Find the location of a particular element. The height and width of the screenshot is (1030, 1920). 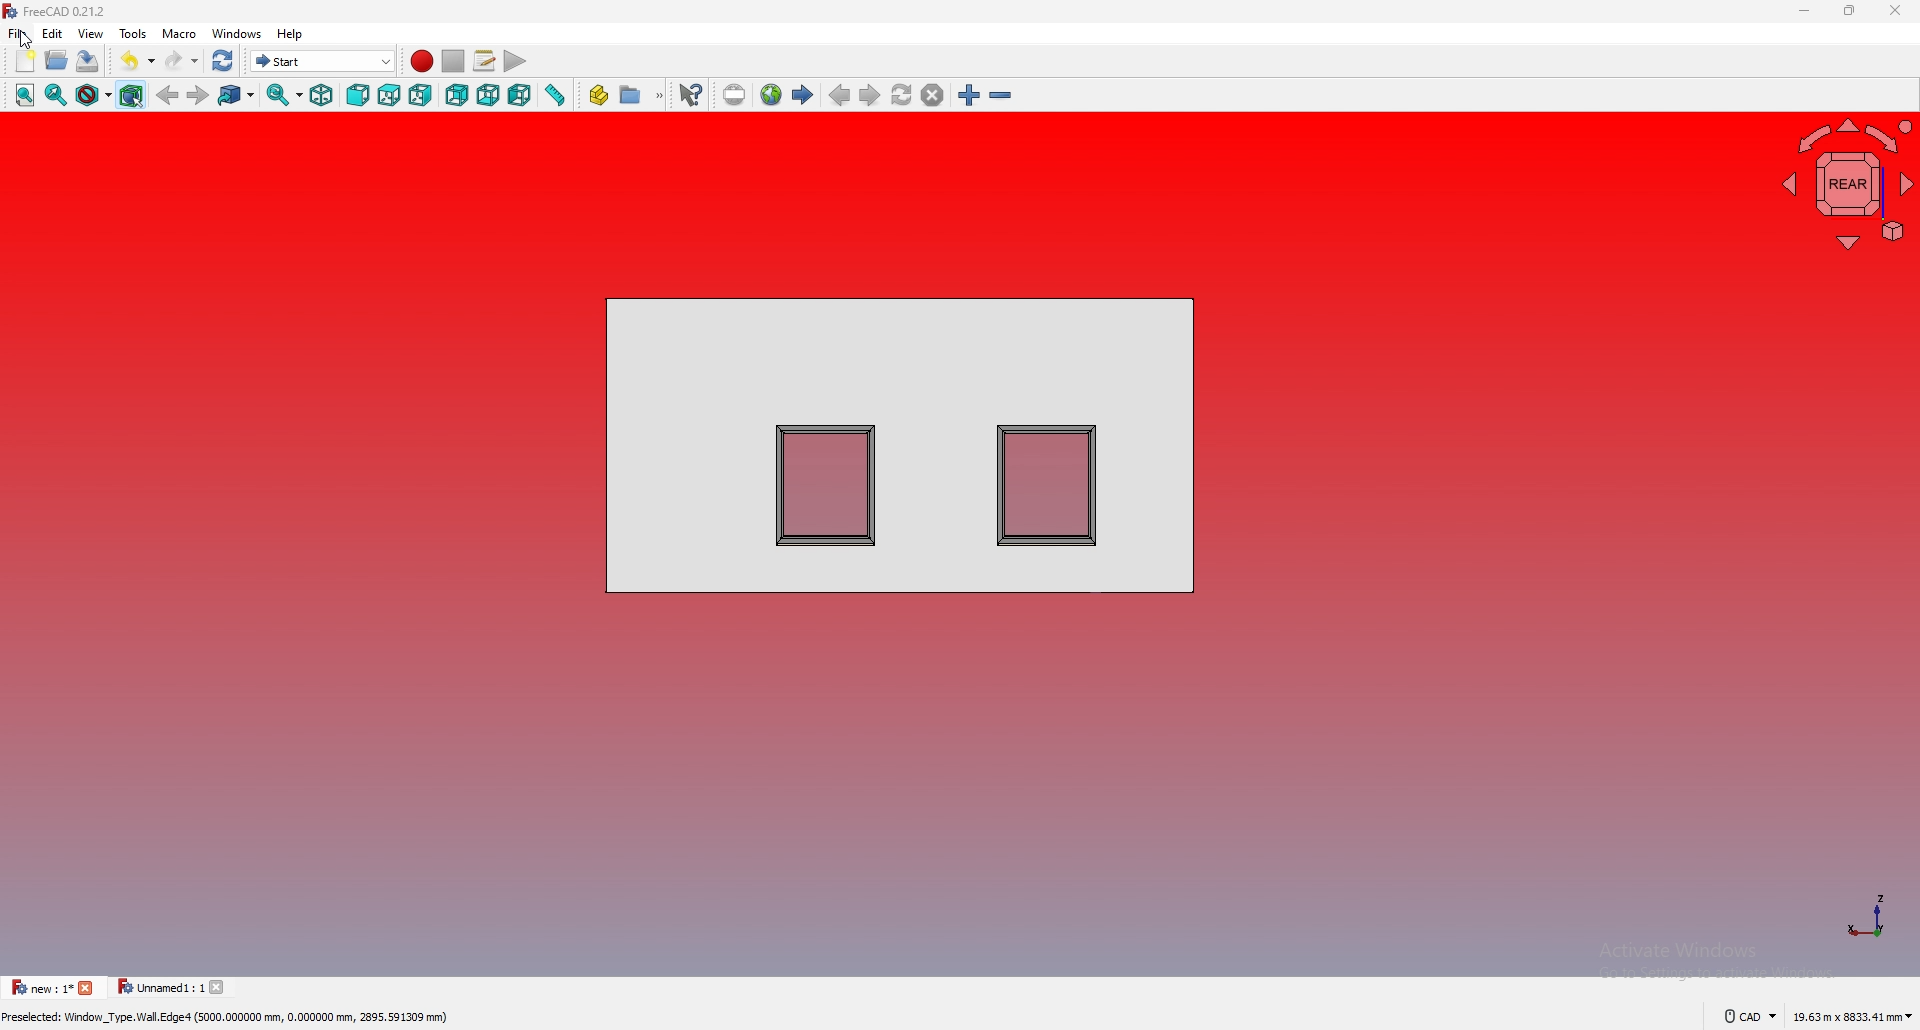

execute macro is located at coordinates (513, 60).